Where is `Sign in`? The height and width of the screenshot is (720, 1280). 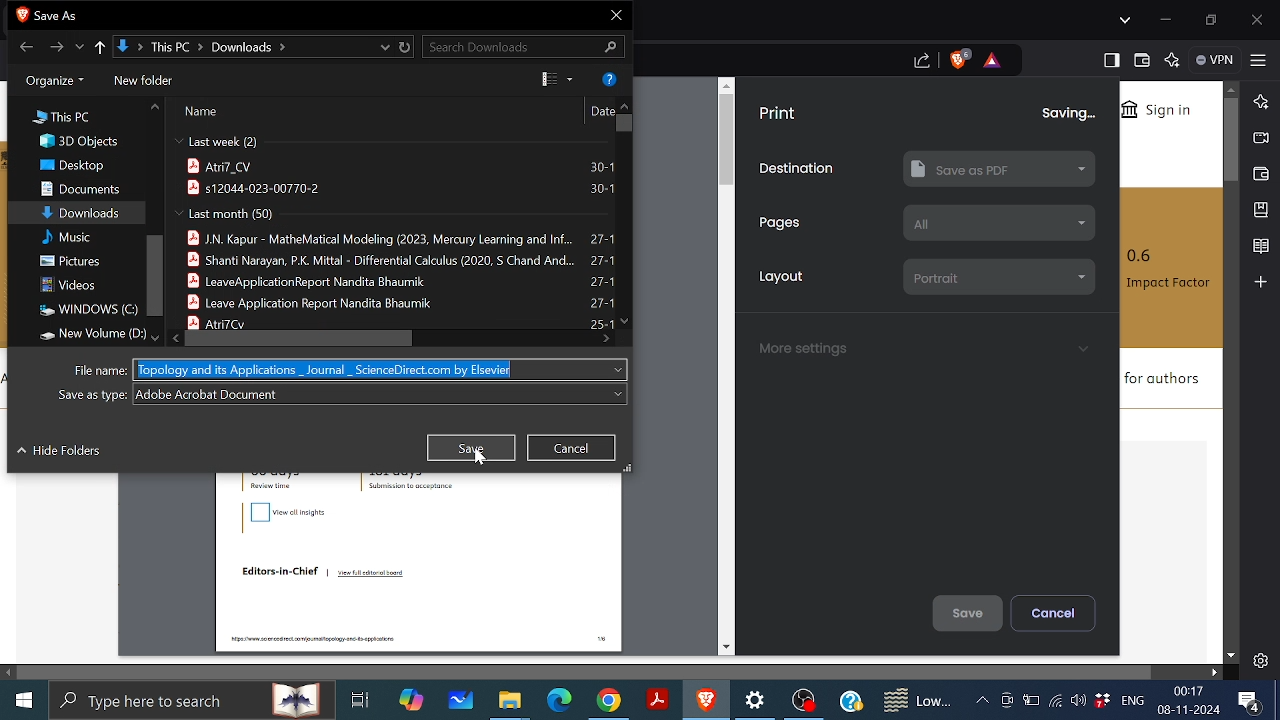 Sign in is located at coordinates (1159, 111).